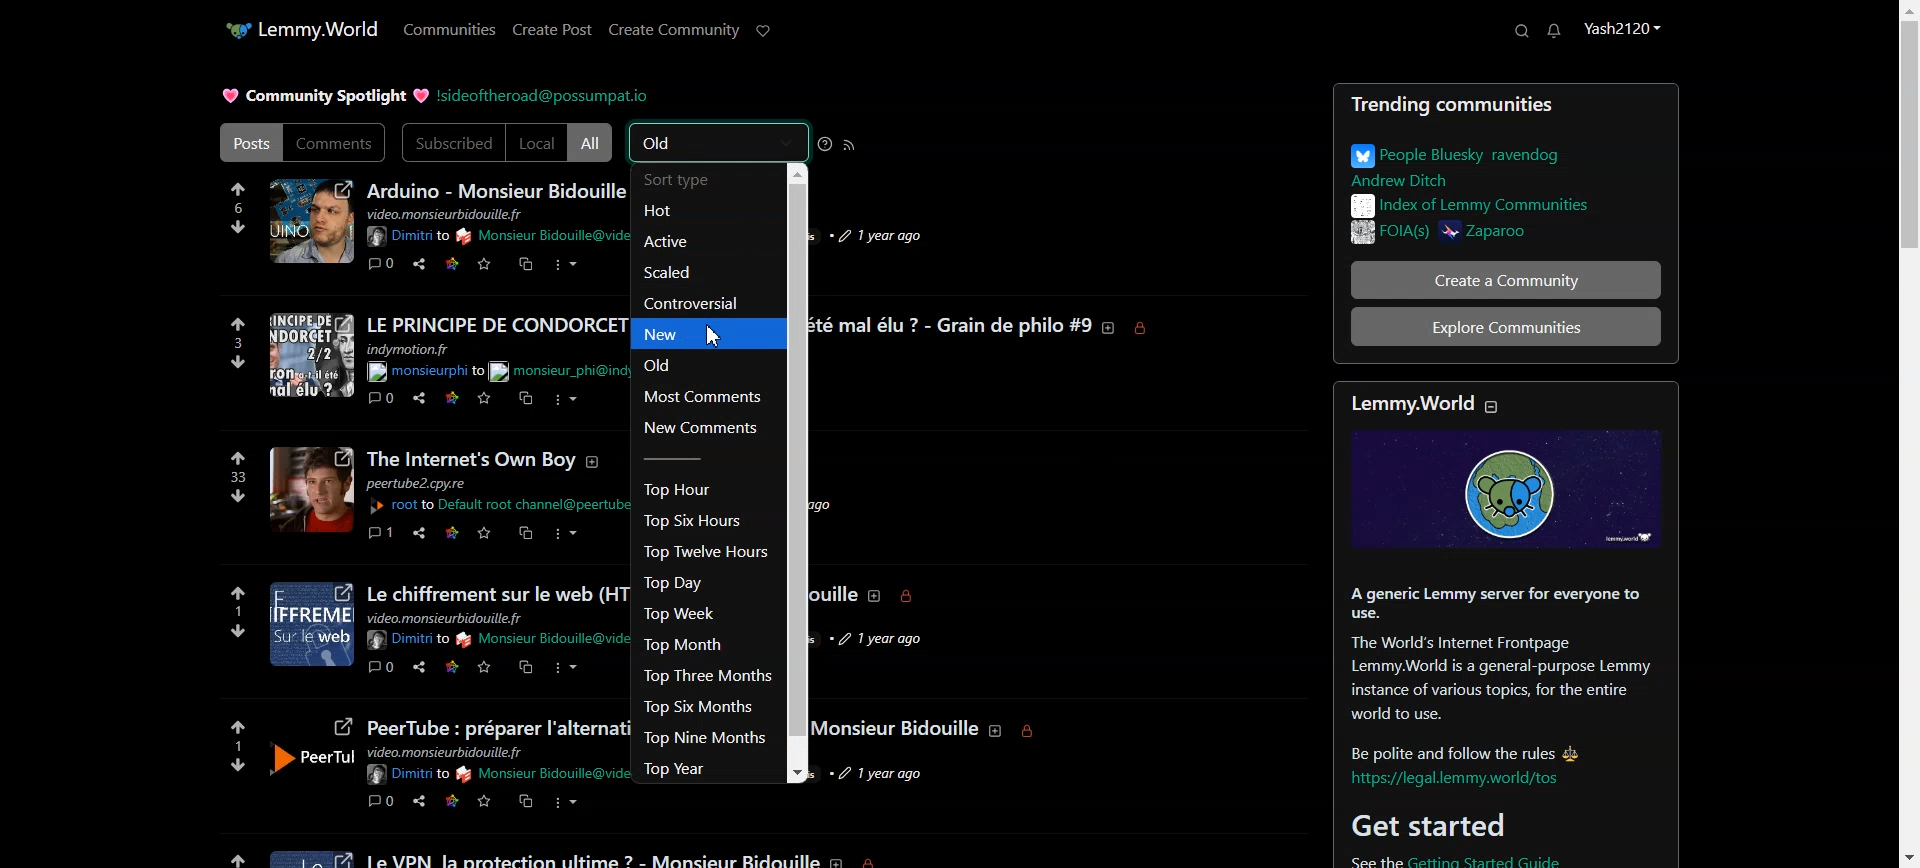 Image resolution: width=1920 pixels, height=868 pixels. What do you see at coordinates (236, 593) in the screenshot?
I see `upvote` at bounding box center [236, 593].